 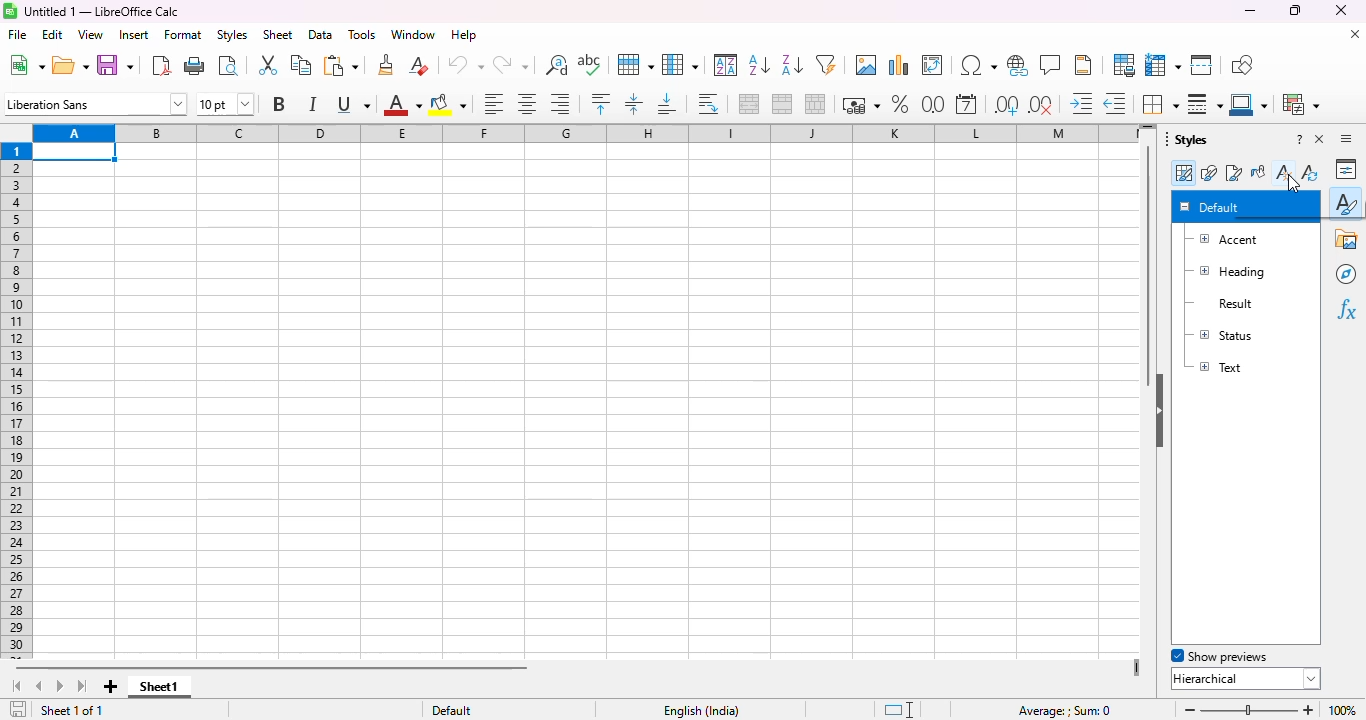 What do you see at coordinates (1210, 206) in the screenshot?
I see `default` at bounding box center [1210, 206].